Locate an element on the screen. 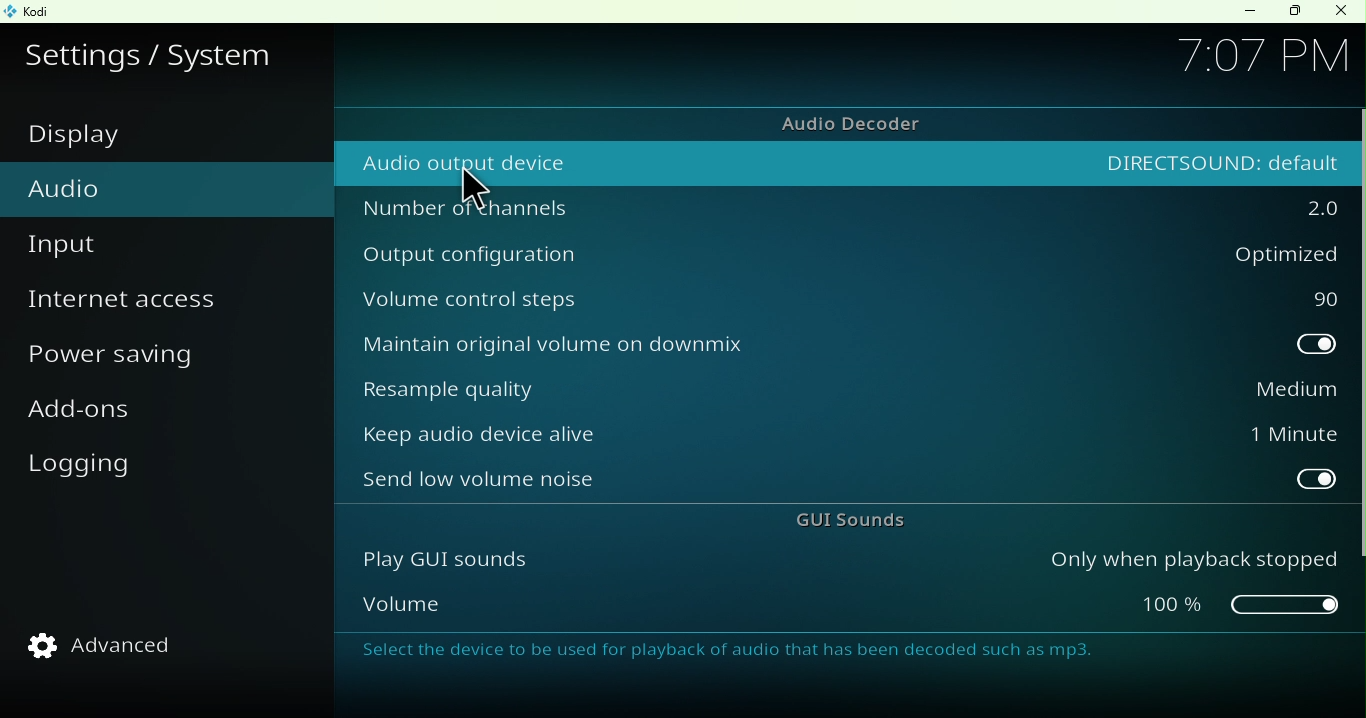 The height and width of the screenshot is (718, 1366). Logging is located at coordinates (84, 474).